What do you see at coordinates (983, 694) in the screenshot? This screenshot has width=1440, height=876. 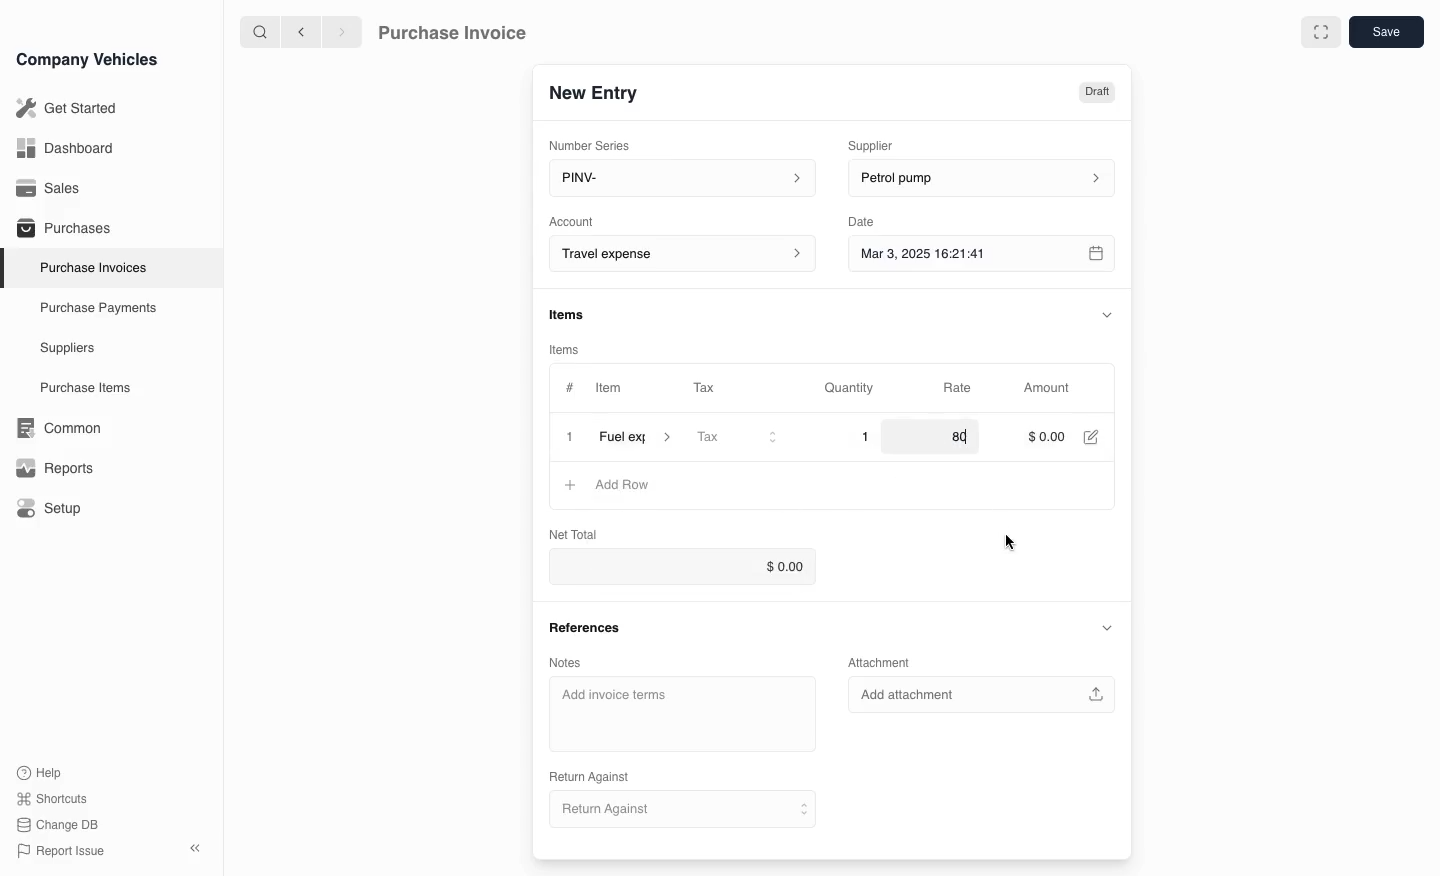 I see `Add attachment` at bounding box center [983, 694].